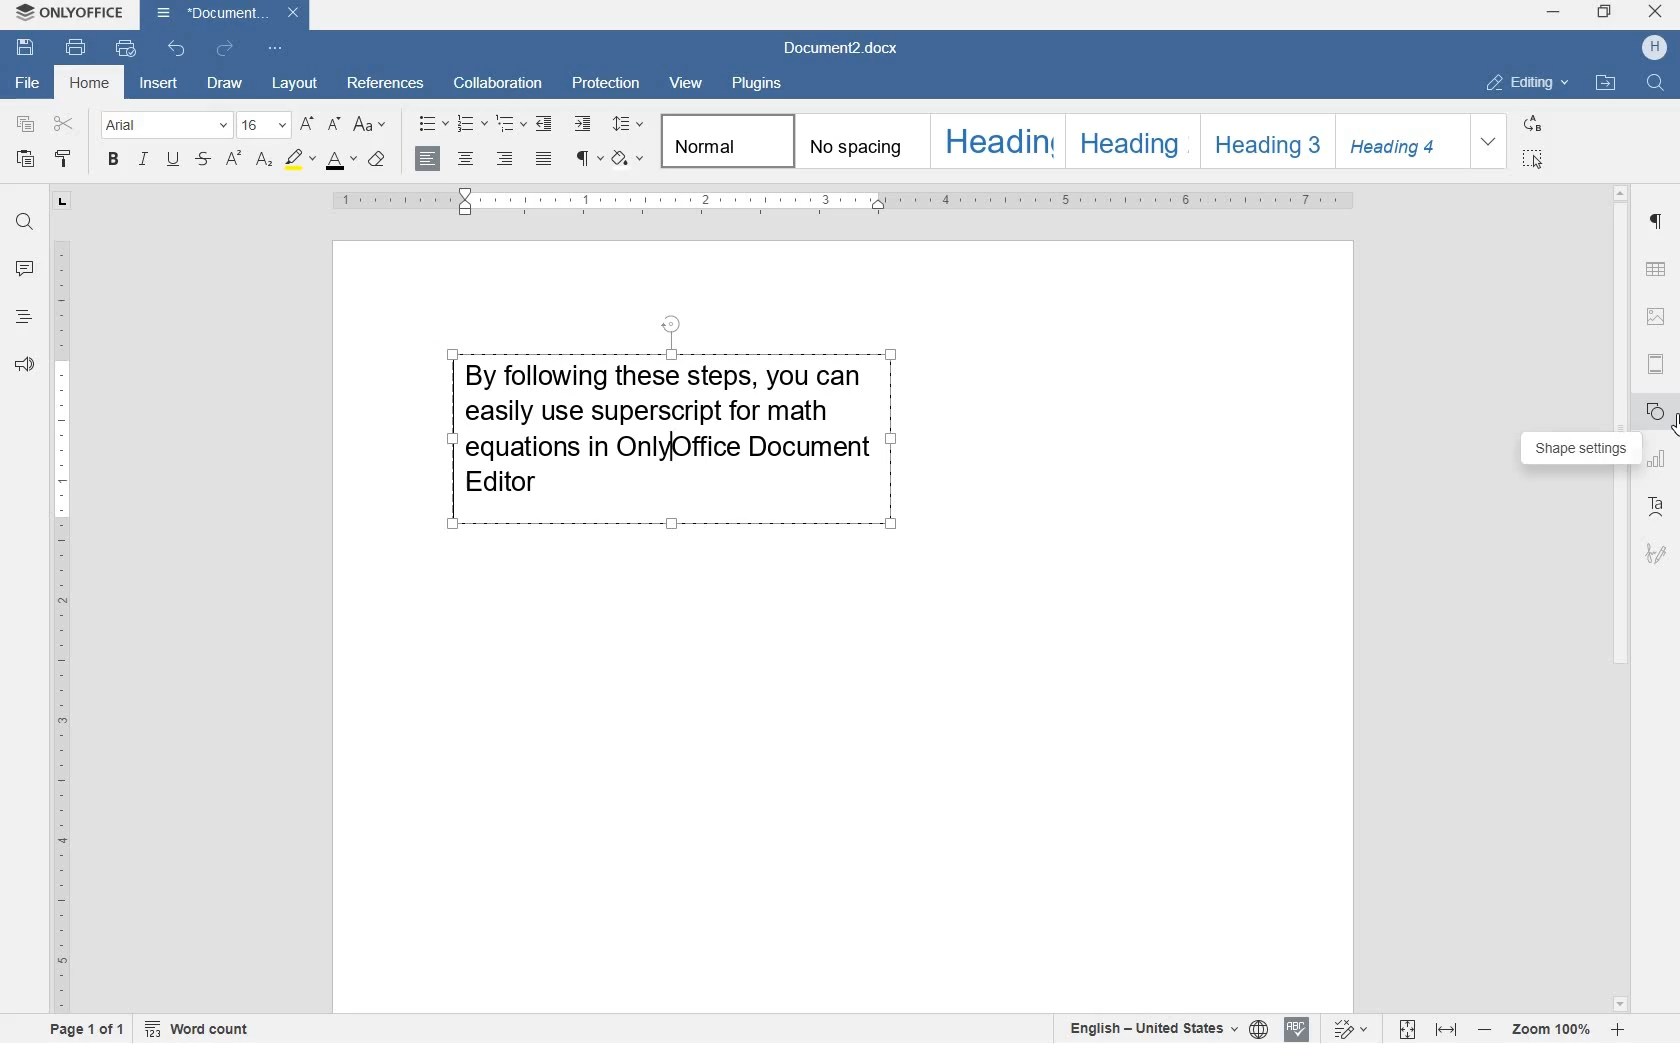 This screenshot has width=1680, height=1044. What do you see at coordinates (158, 84) in the screenshot?
I see `insert` at bounding box center [158, 84].